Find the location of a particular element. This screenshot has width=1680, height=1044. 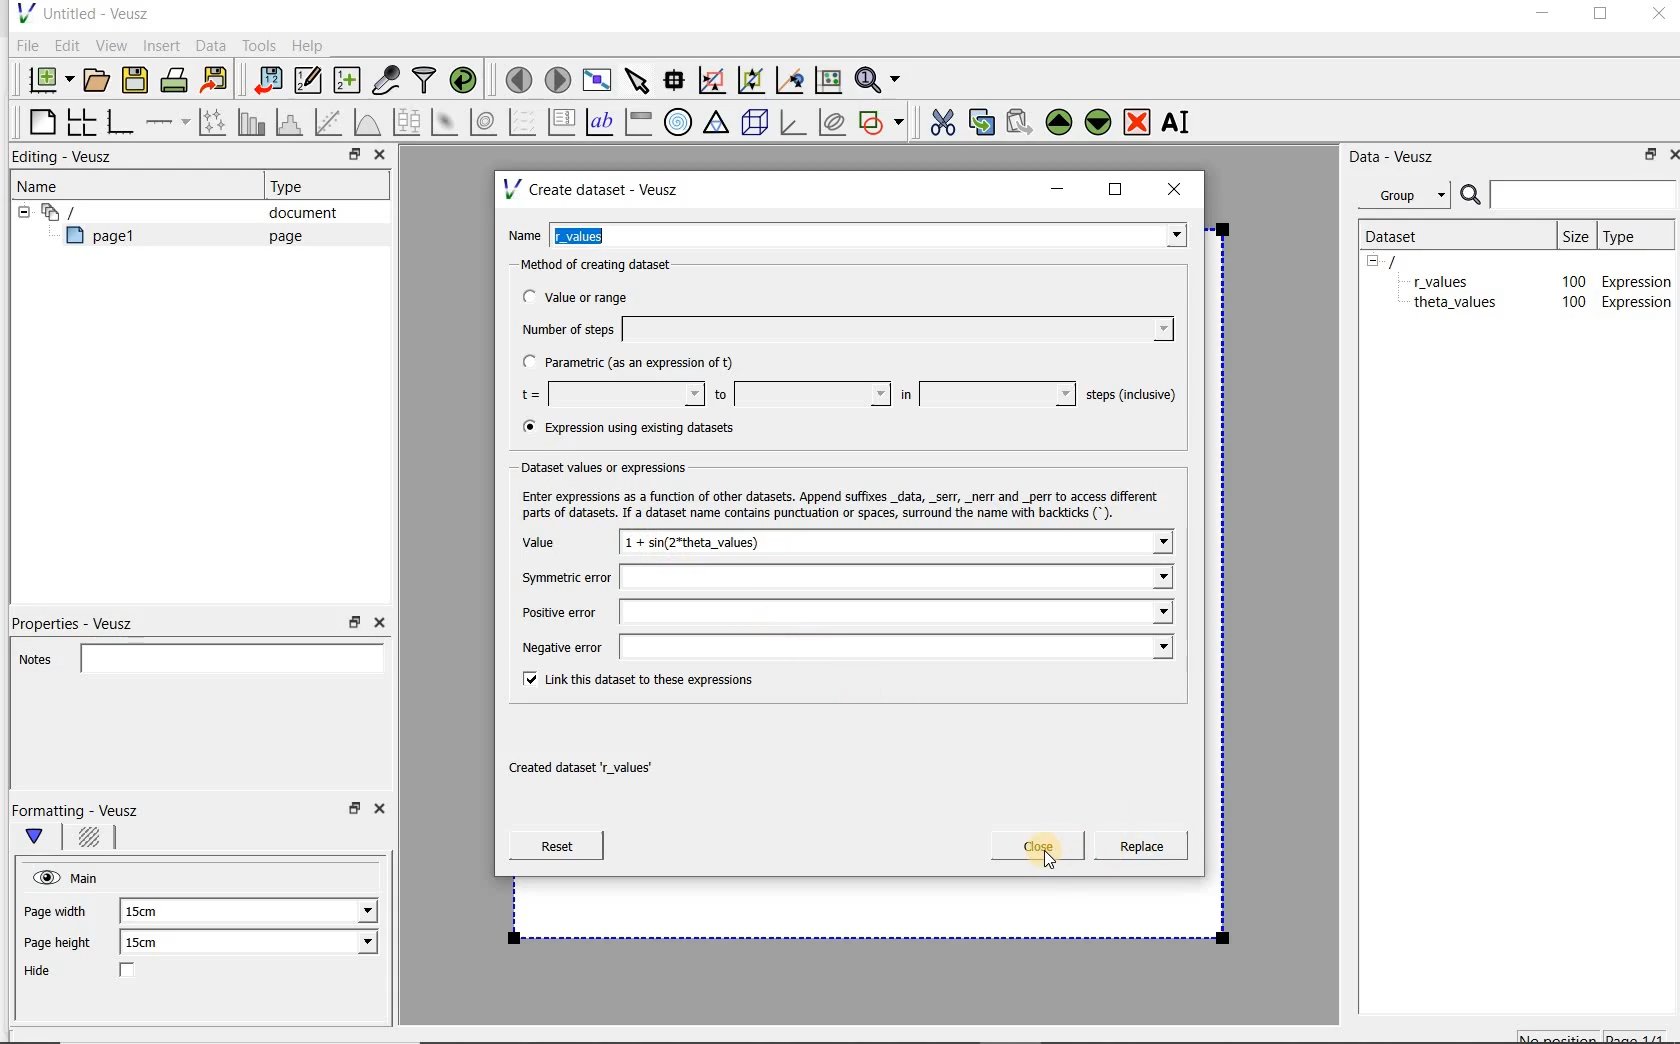

plot a 2d dataset as contours is located at coordinates (485, 122).